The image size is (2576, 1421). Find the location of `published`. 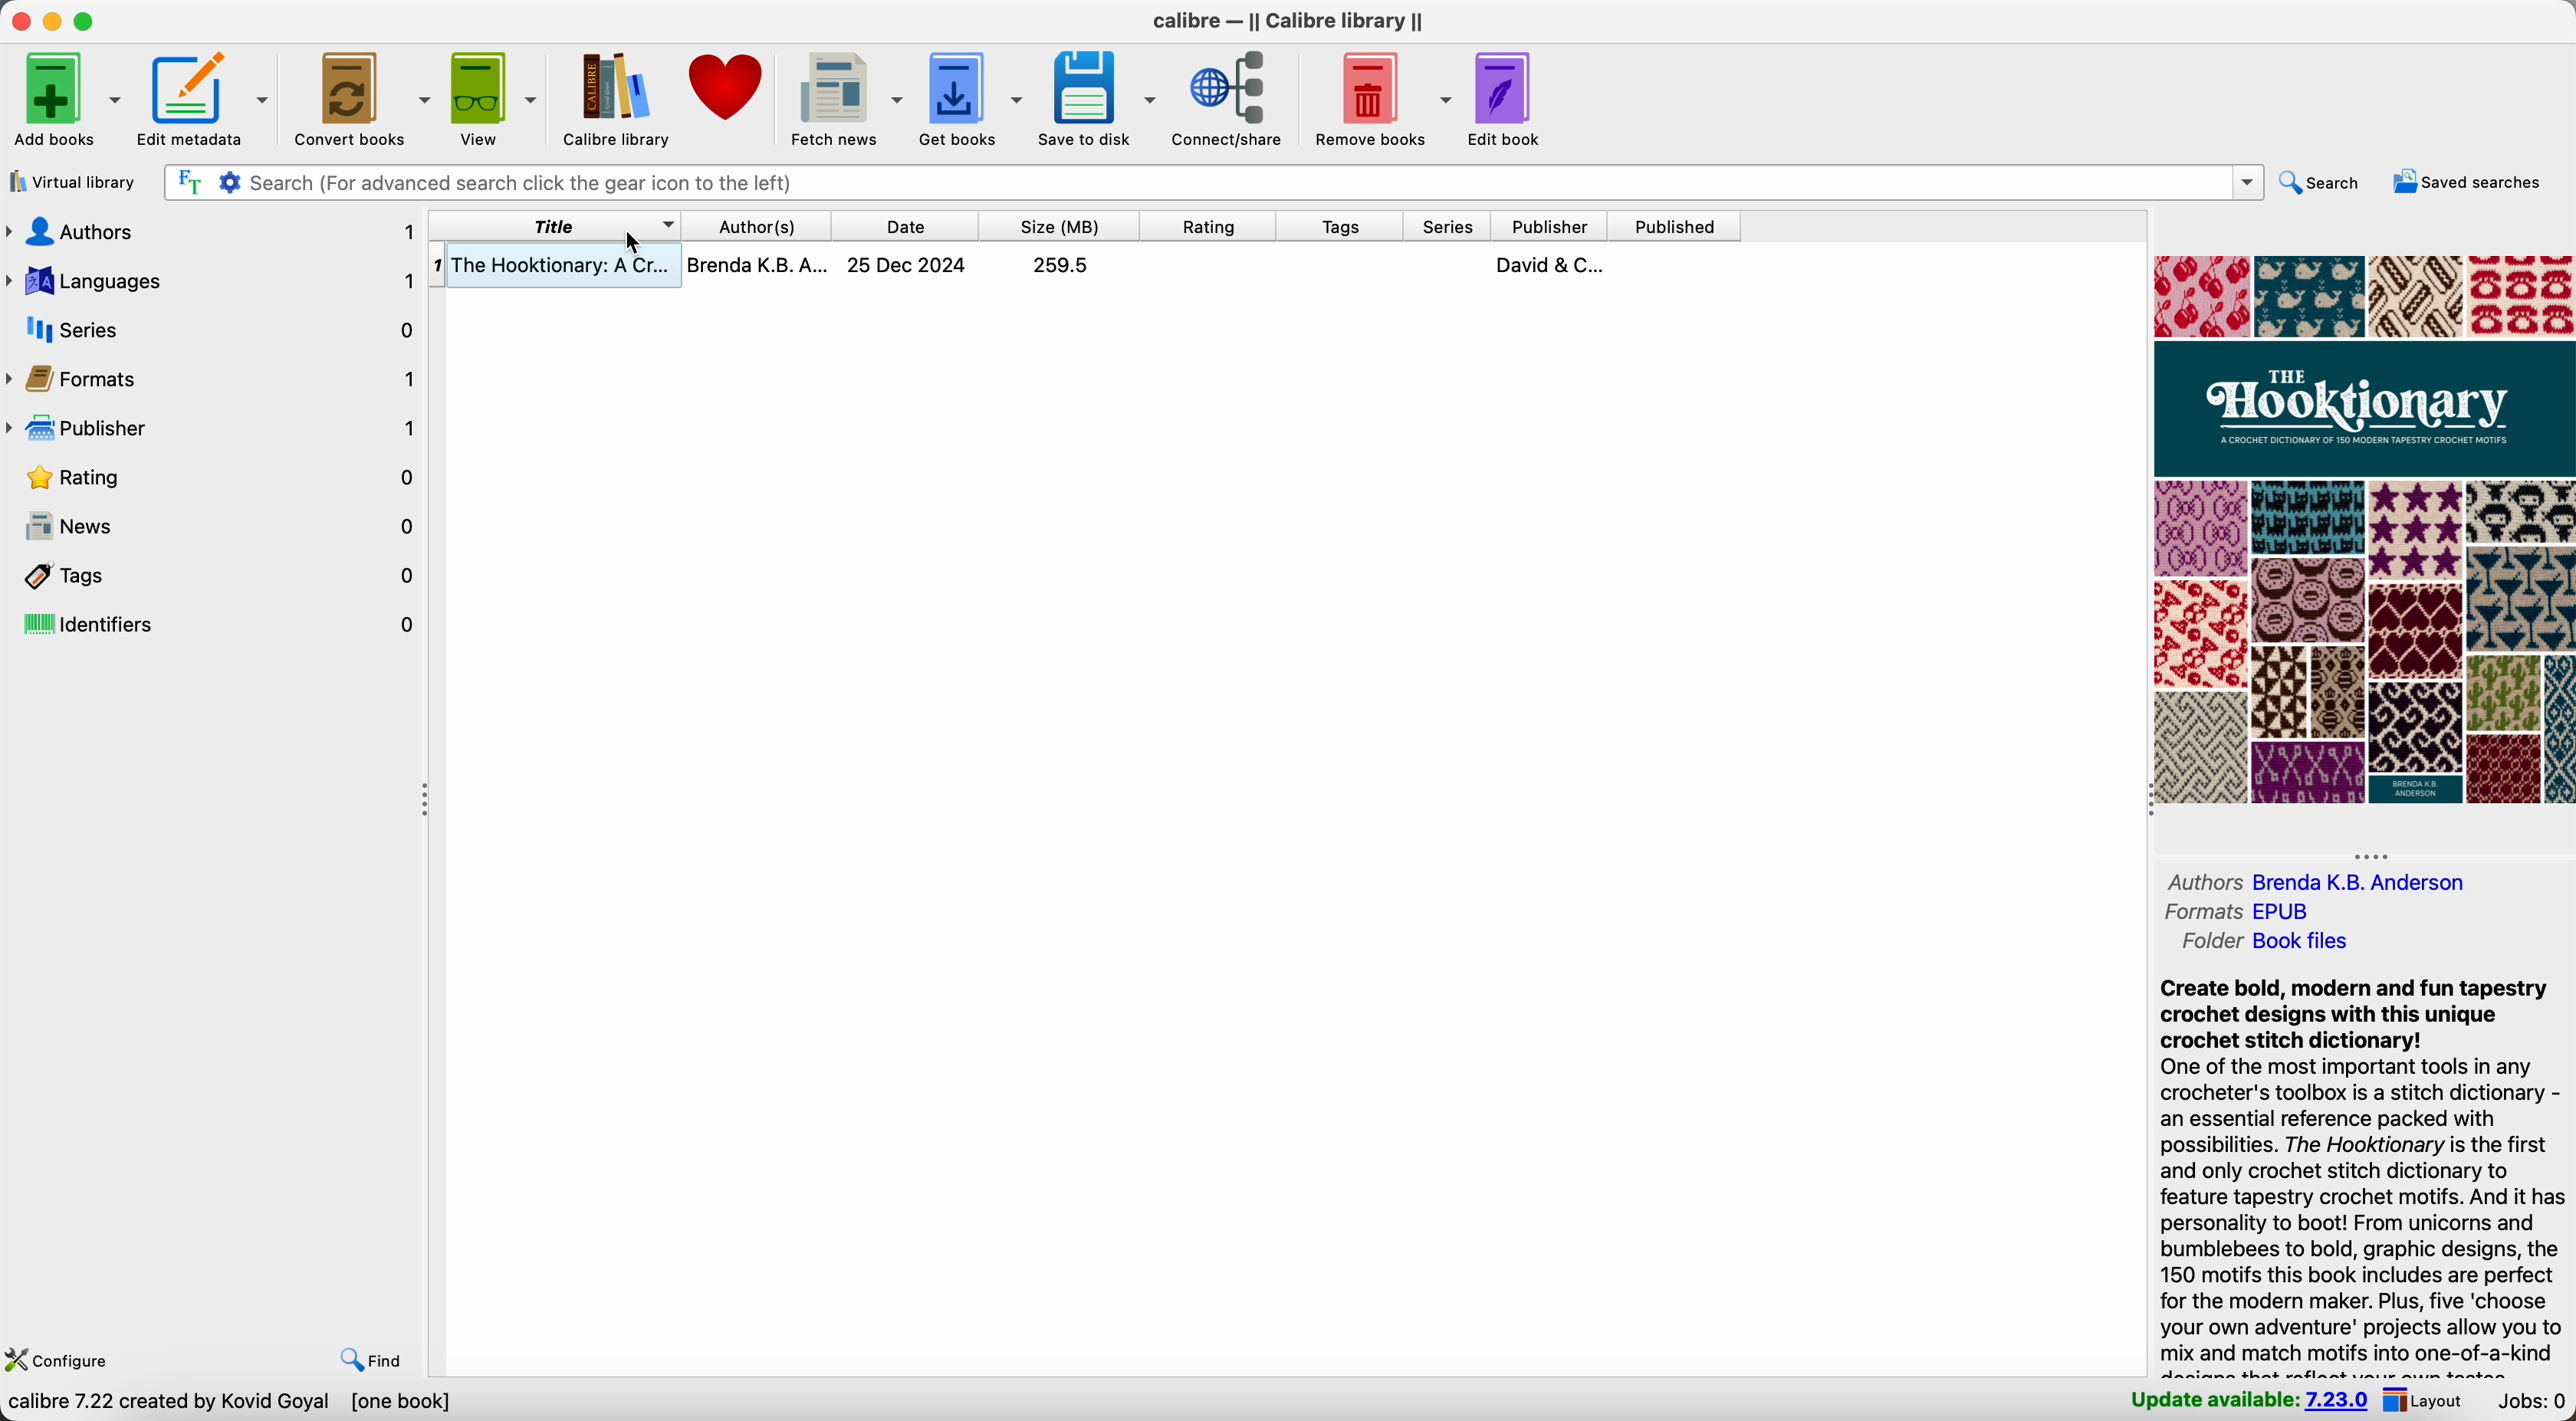

published is located at coordinates (1676, 225).